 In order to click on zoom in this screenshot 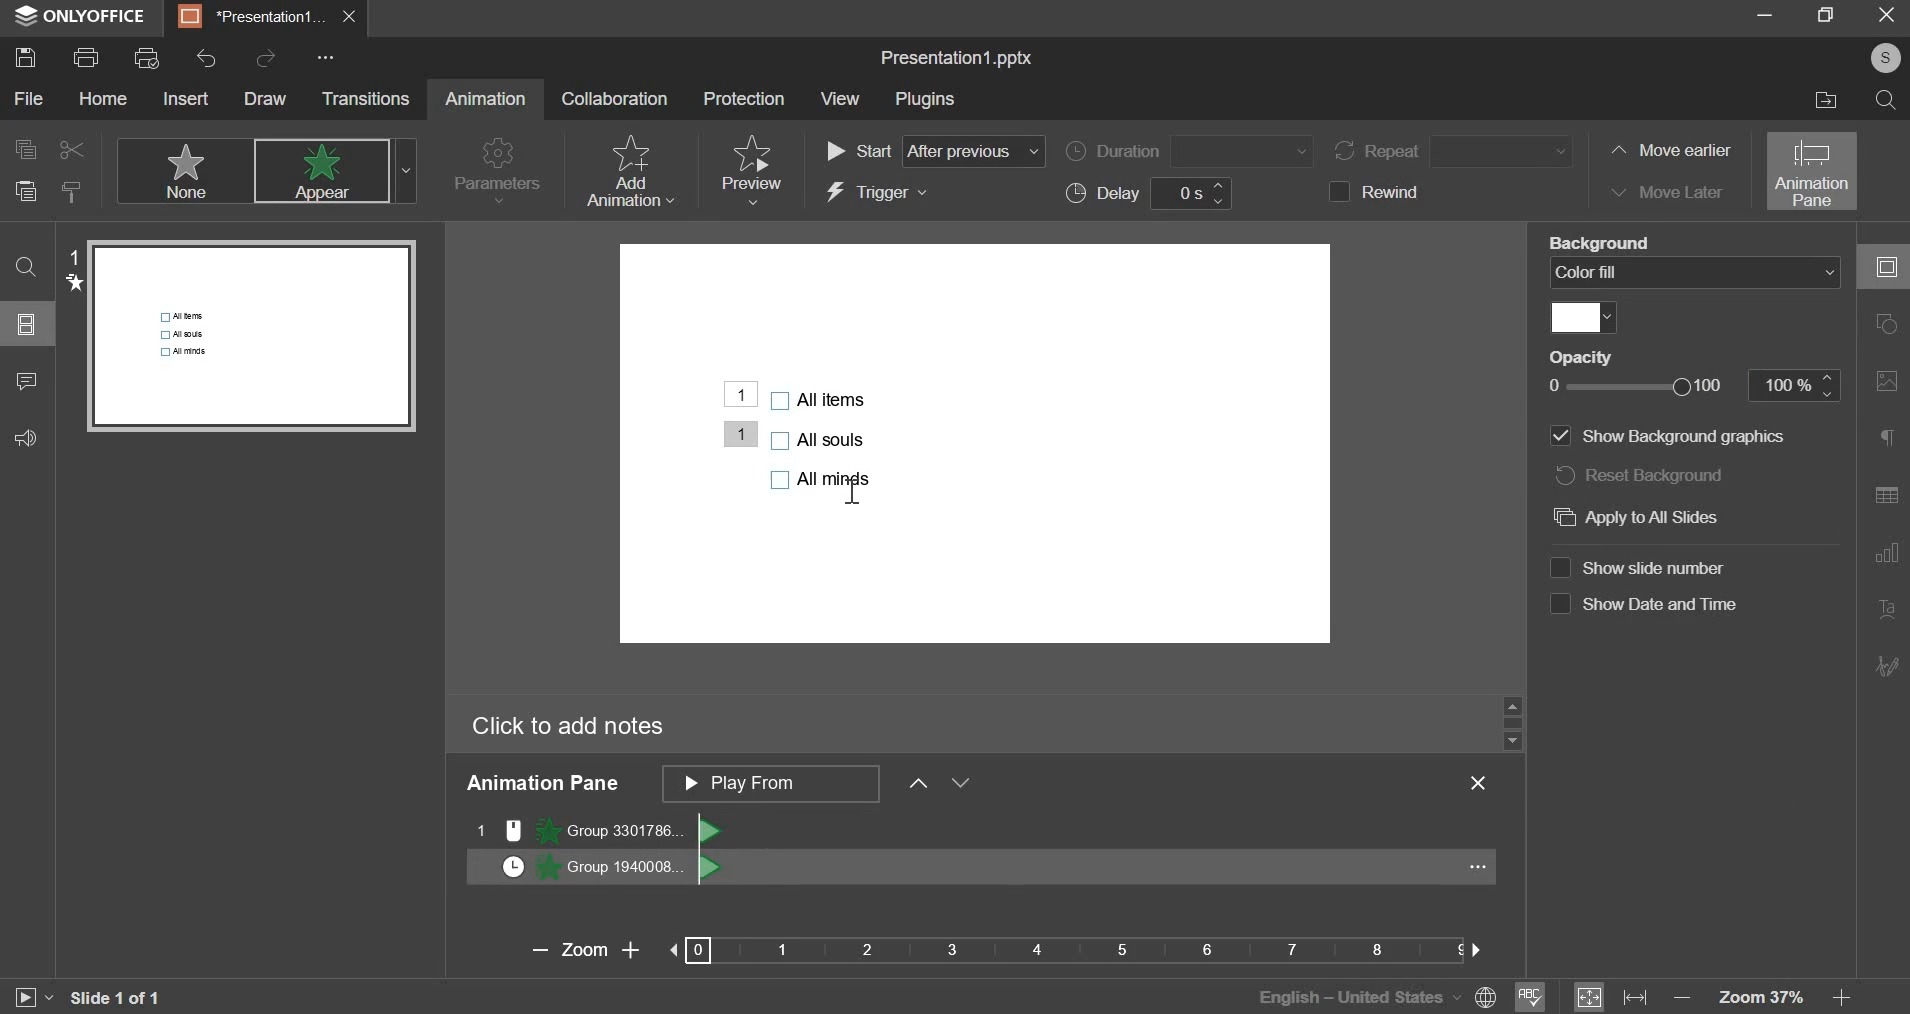, I will do `click(1776, 997)`.